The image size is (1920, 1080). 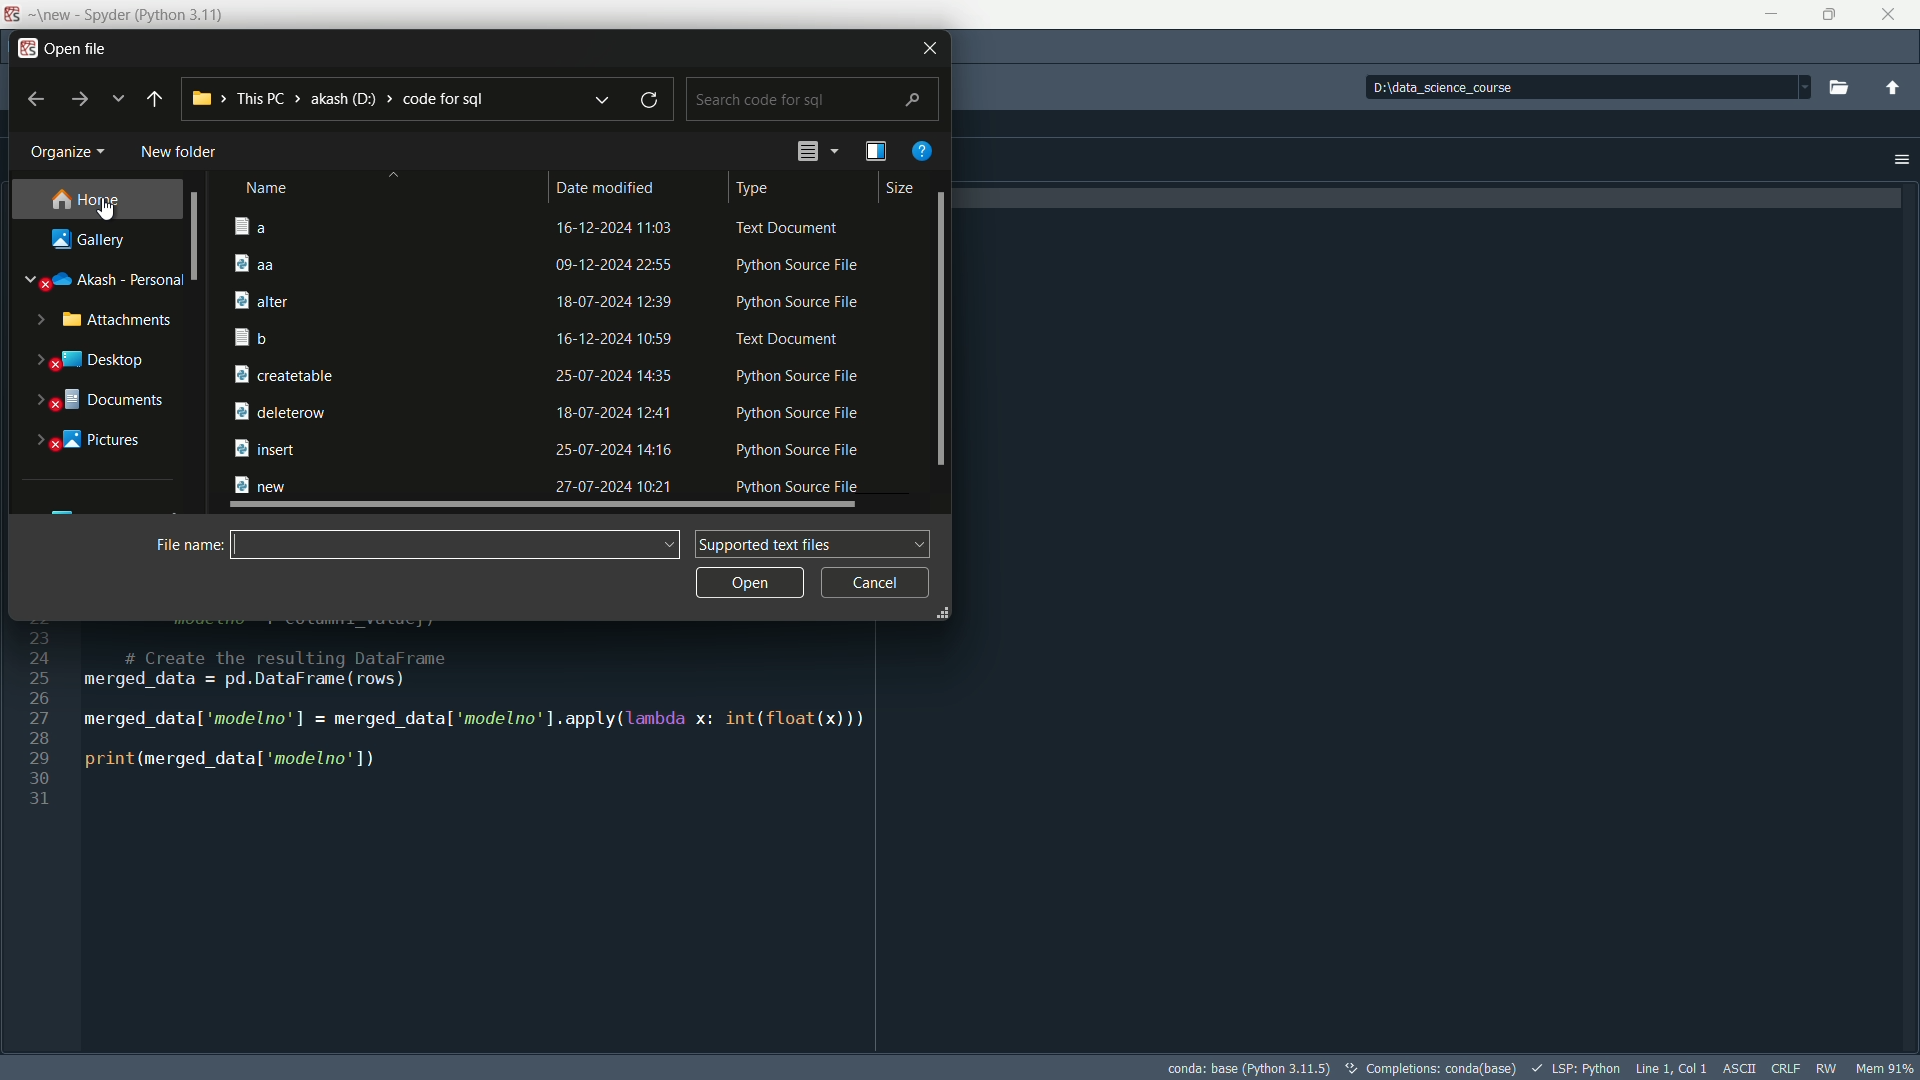 I want to click on expand, so click(x=28, y=286).